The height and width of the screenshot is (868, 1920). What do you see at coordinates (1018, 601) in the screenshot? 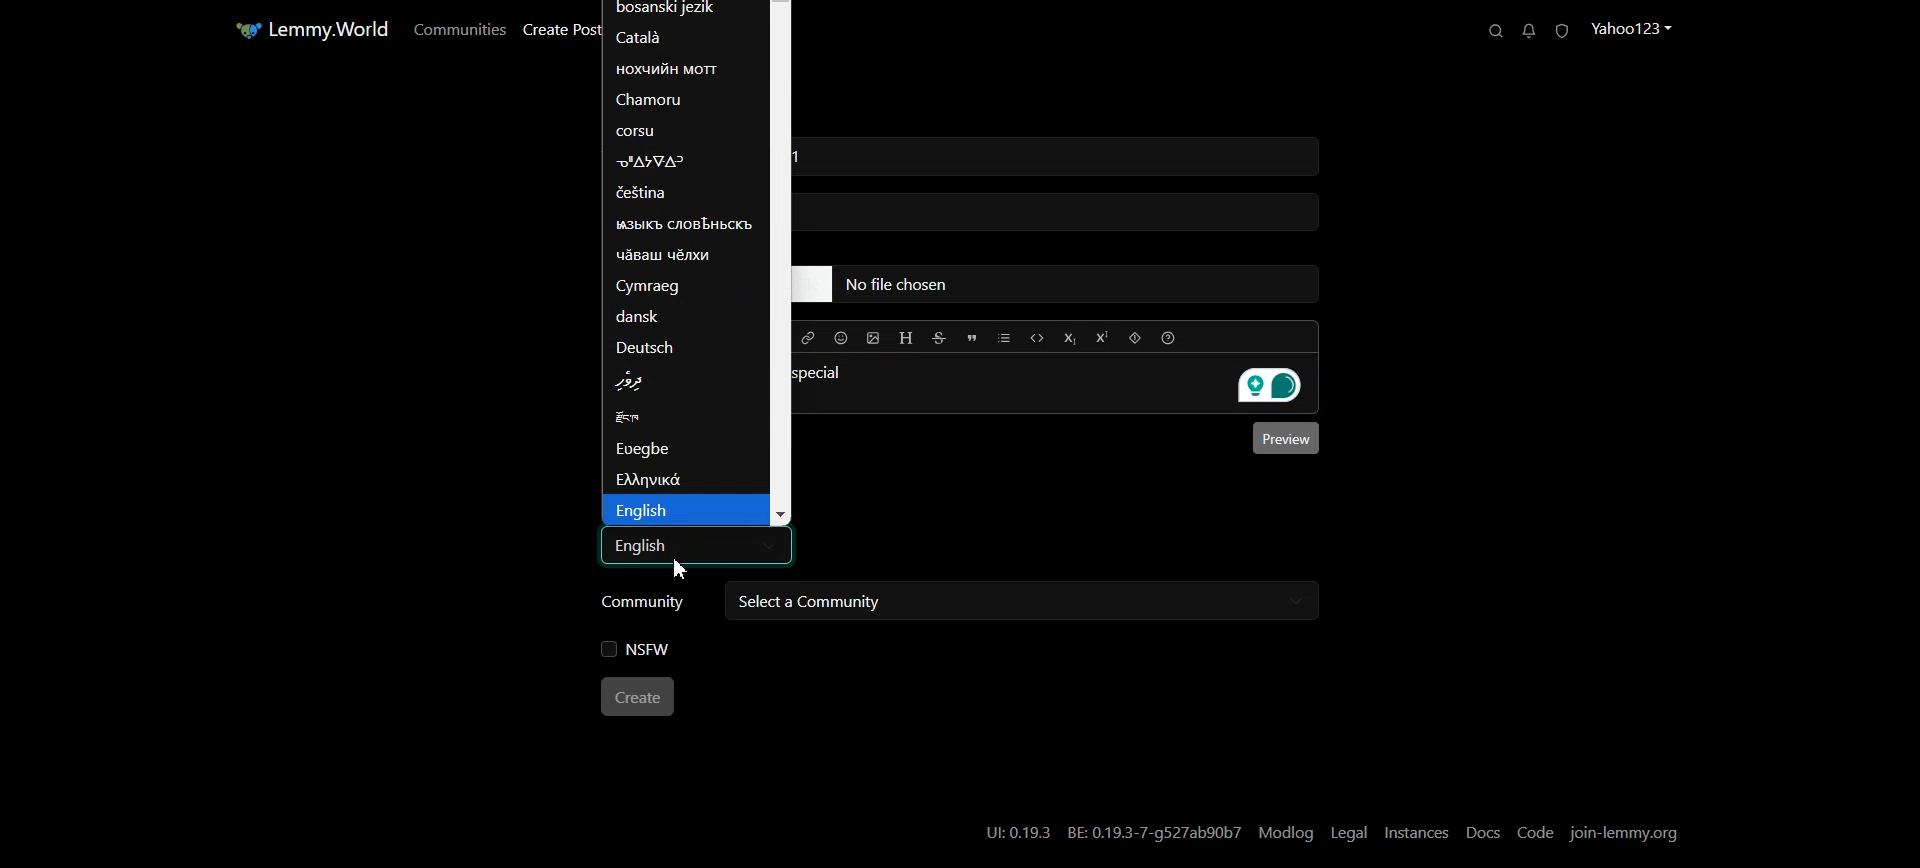
I see `Select a community` at bounding box center [1018, 601].